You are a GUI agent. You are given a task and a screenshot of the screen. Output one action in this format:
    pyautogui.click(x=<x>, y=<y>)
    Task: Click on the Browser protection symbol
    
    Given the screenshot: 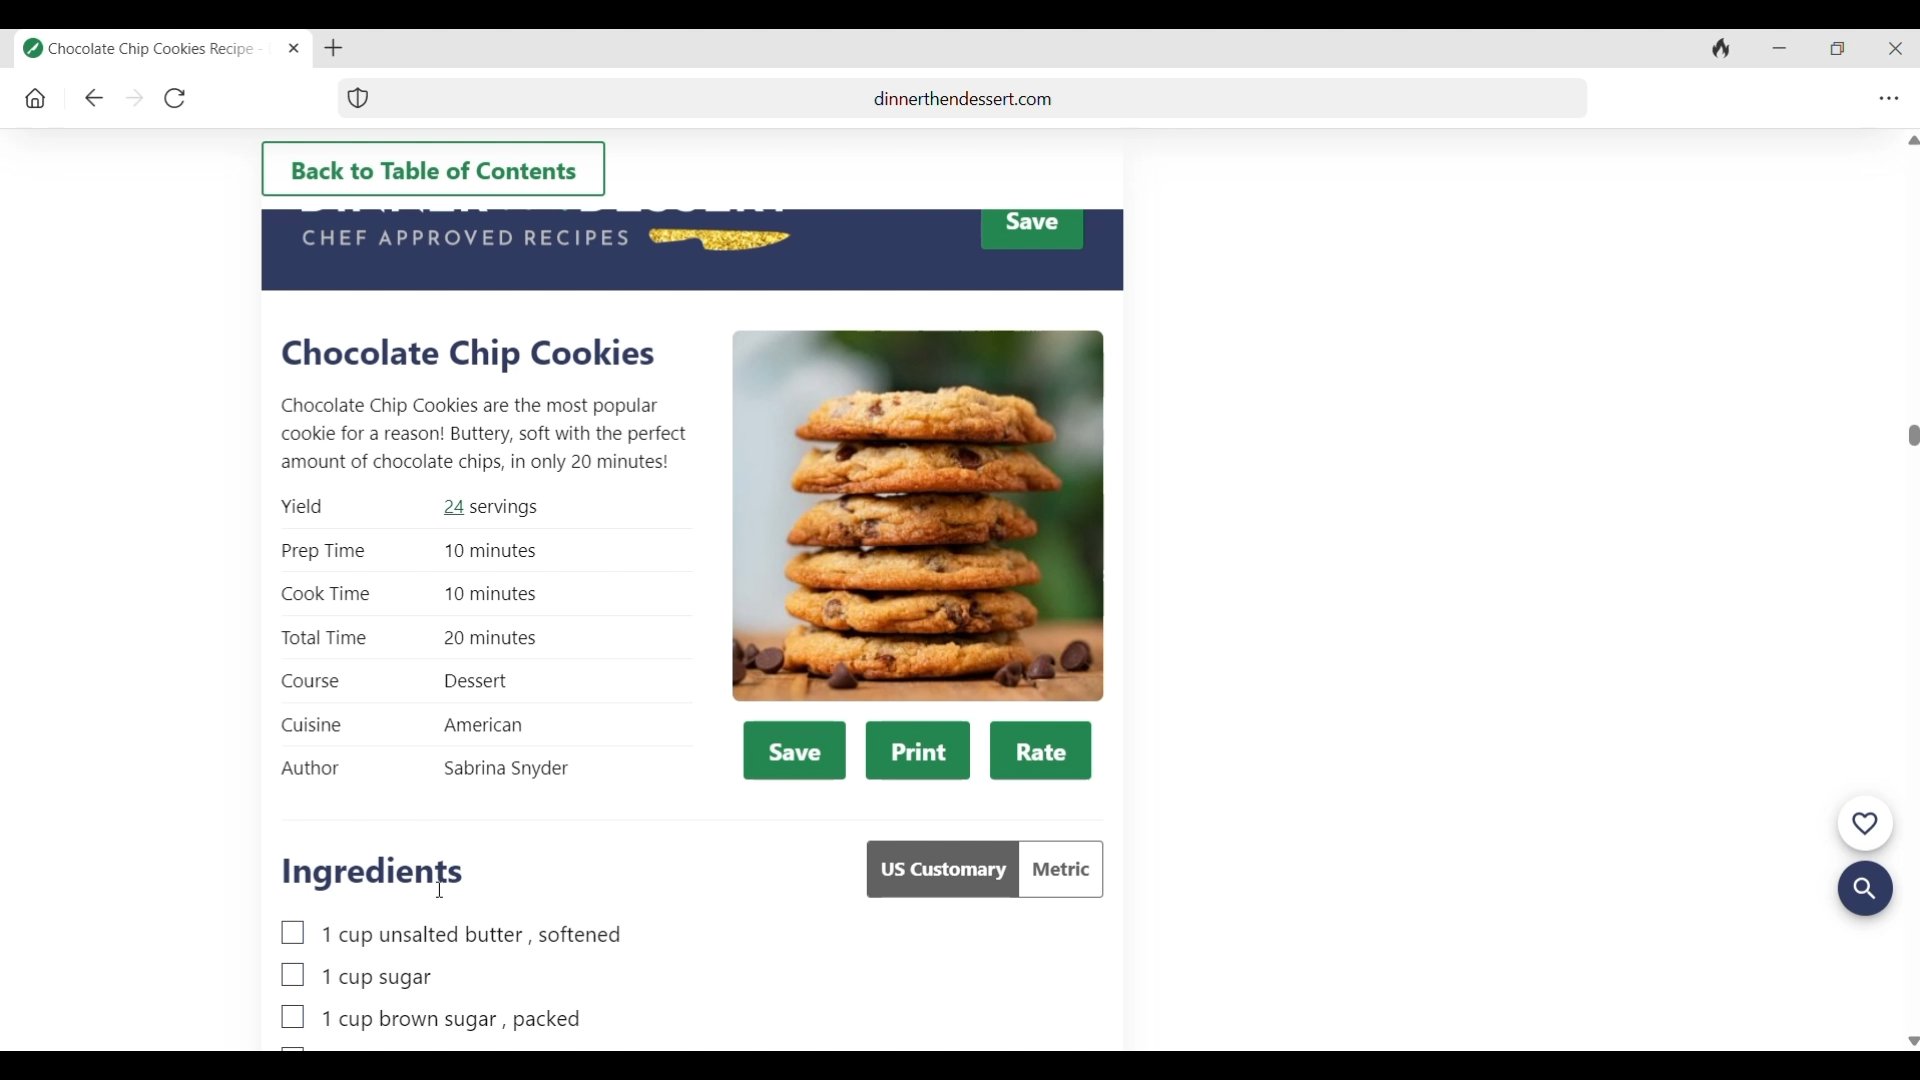 What is the action you would take?
    pyautogui.click(x=358, y=98)
    